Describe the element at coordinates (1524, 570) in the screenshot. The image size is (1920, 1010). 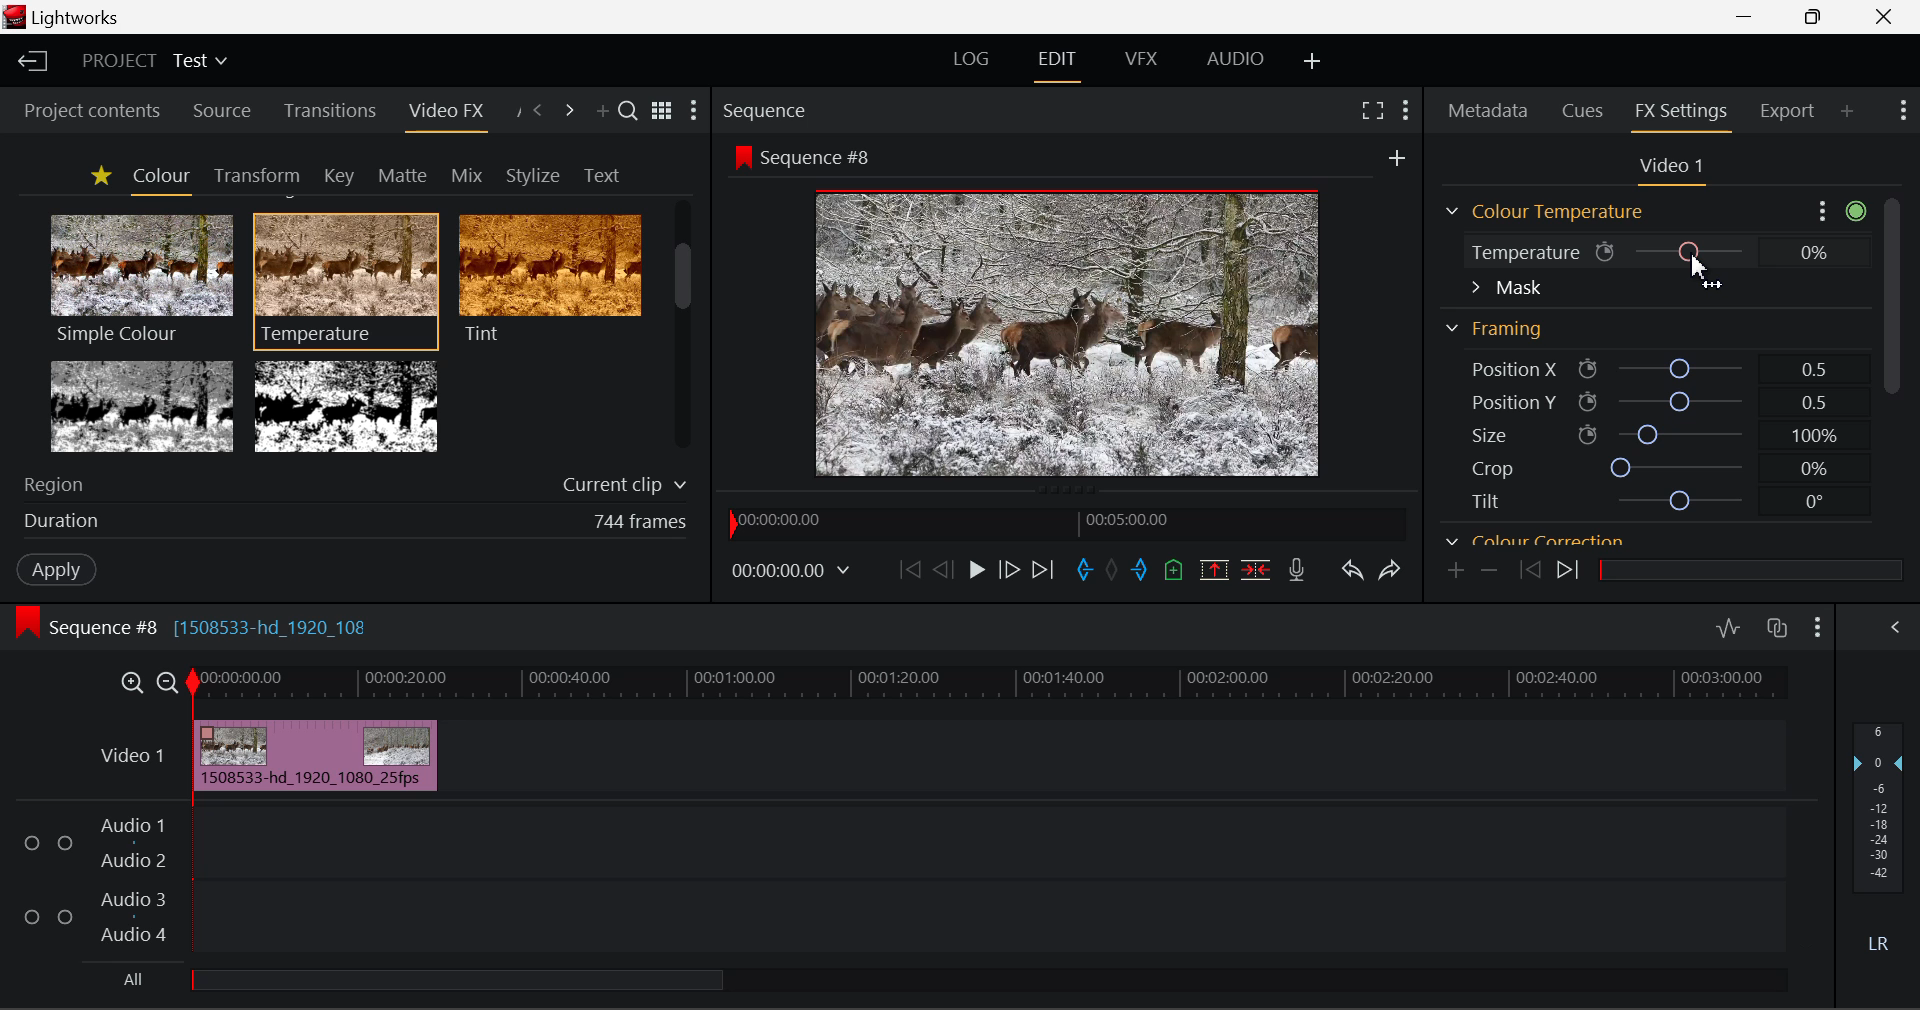
I see `Previous keyframe` at that location.